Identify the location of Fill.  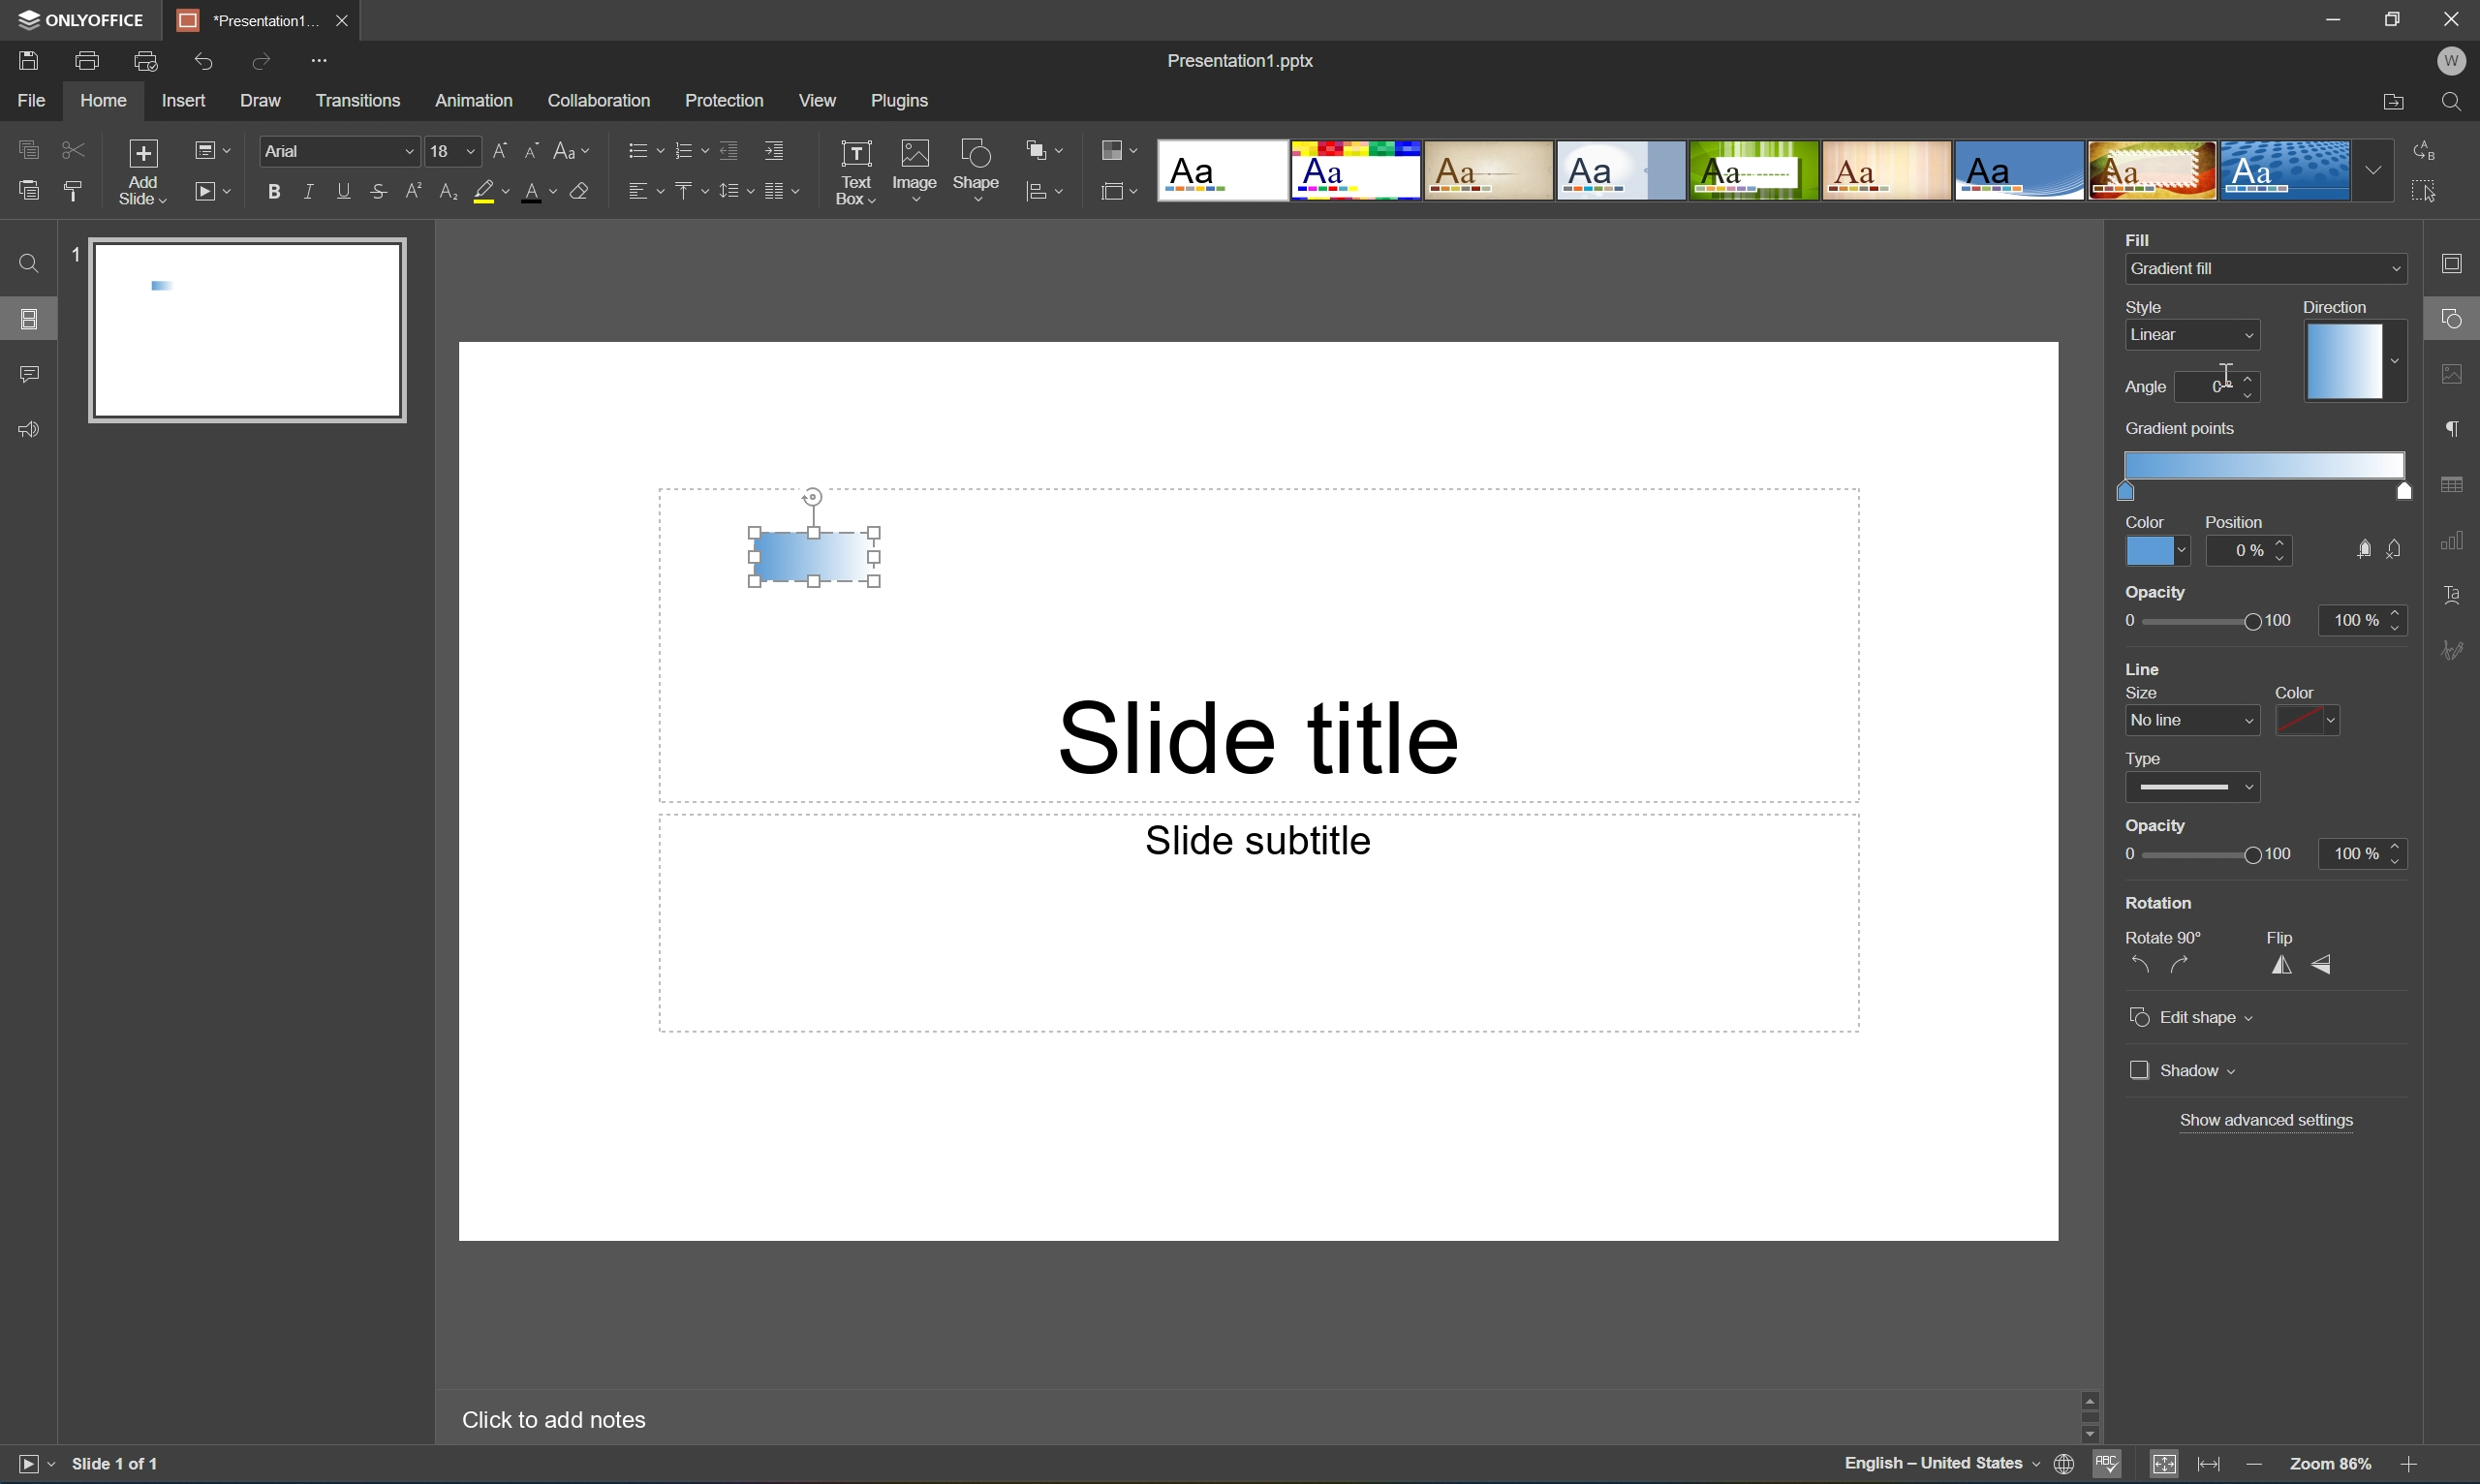
(2138, 236).